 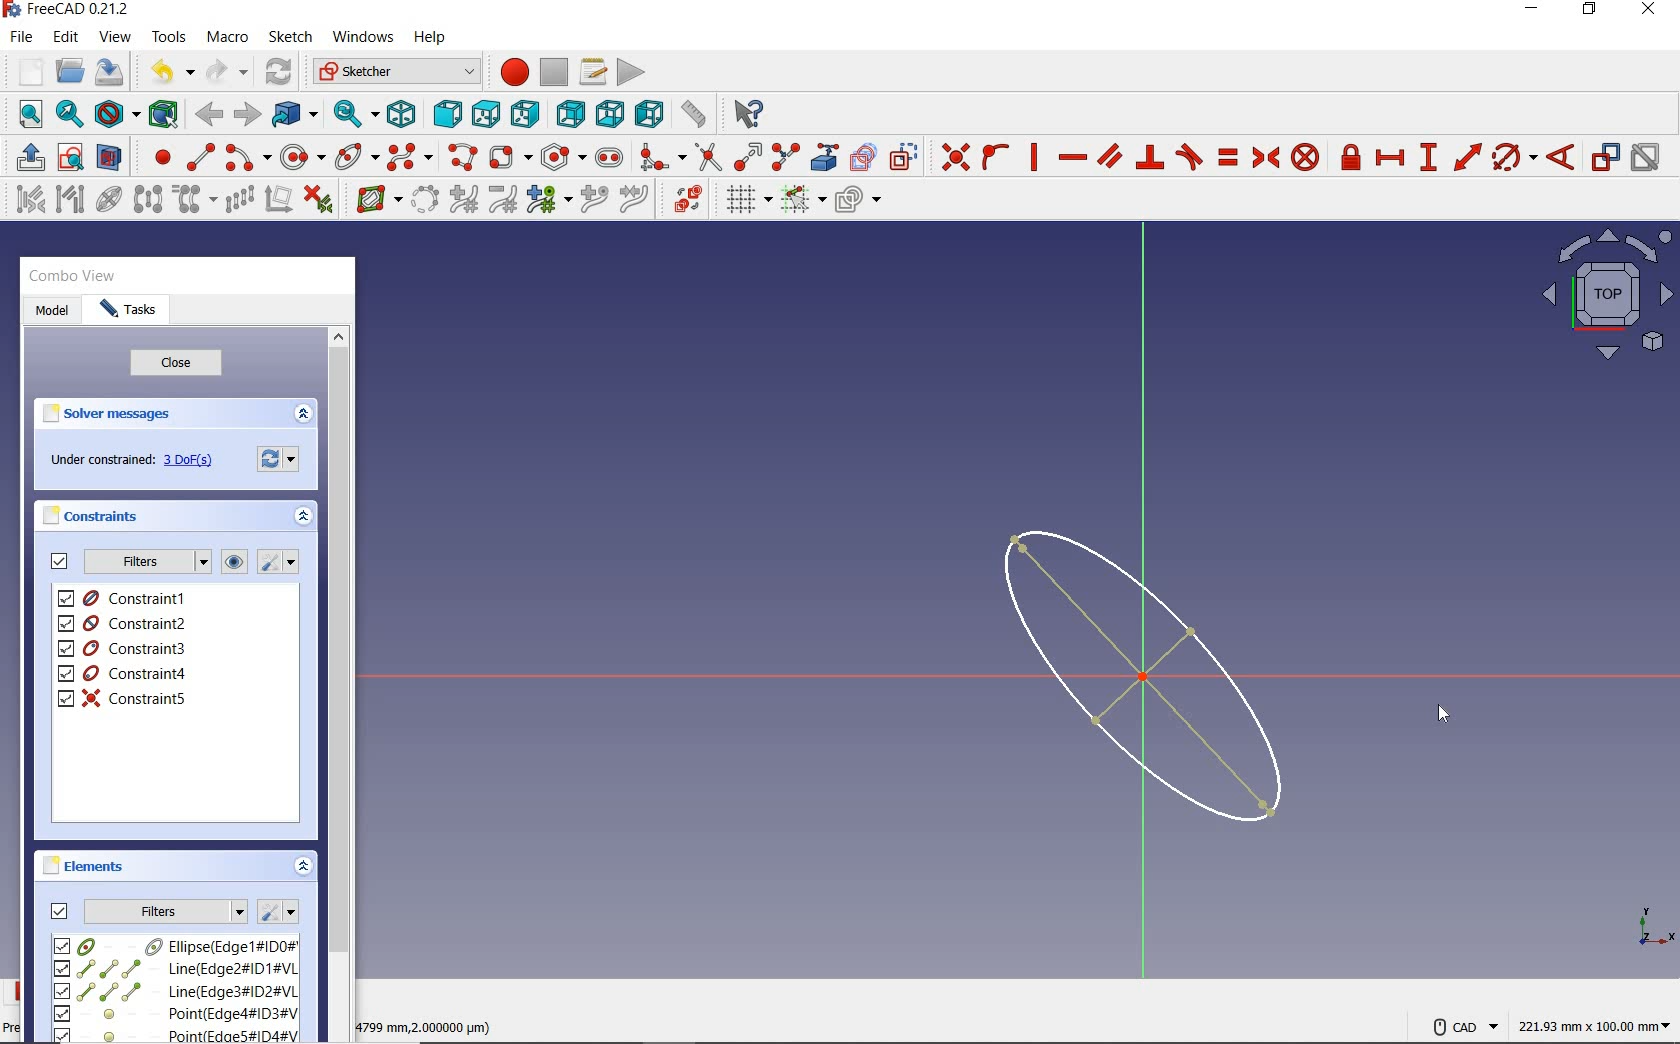 What do you see at coordinates (200, 157) in the screenshot?
I see `create line` at bounding box center [200, 157].